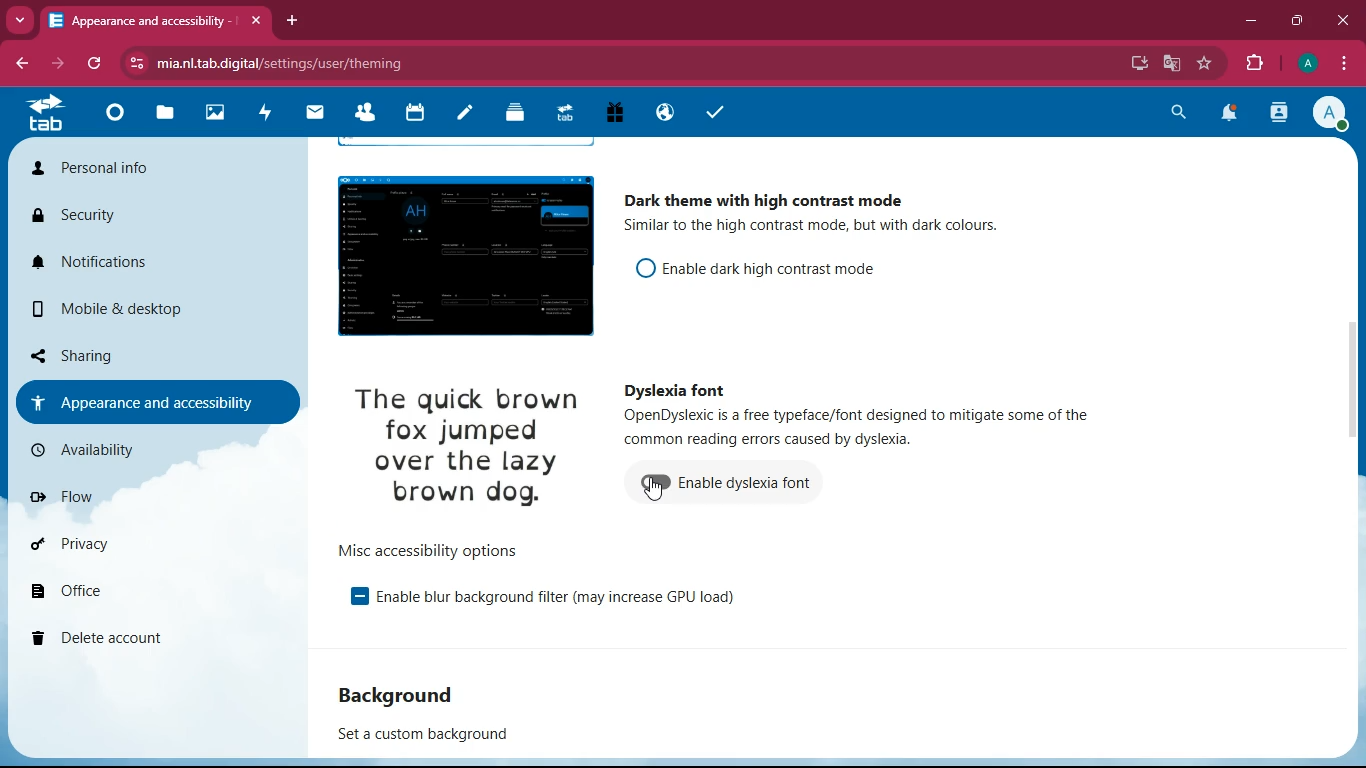 The width and height of the screenshot is (1366, 768). I want to click on desktop, so click(1137, 65).